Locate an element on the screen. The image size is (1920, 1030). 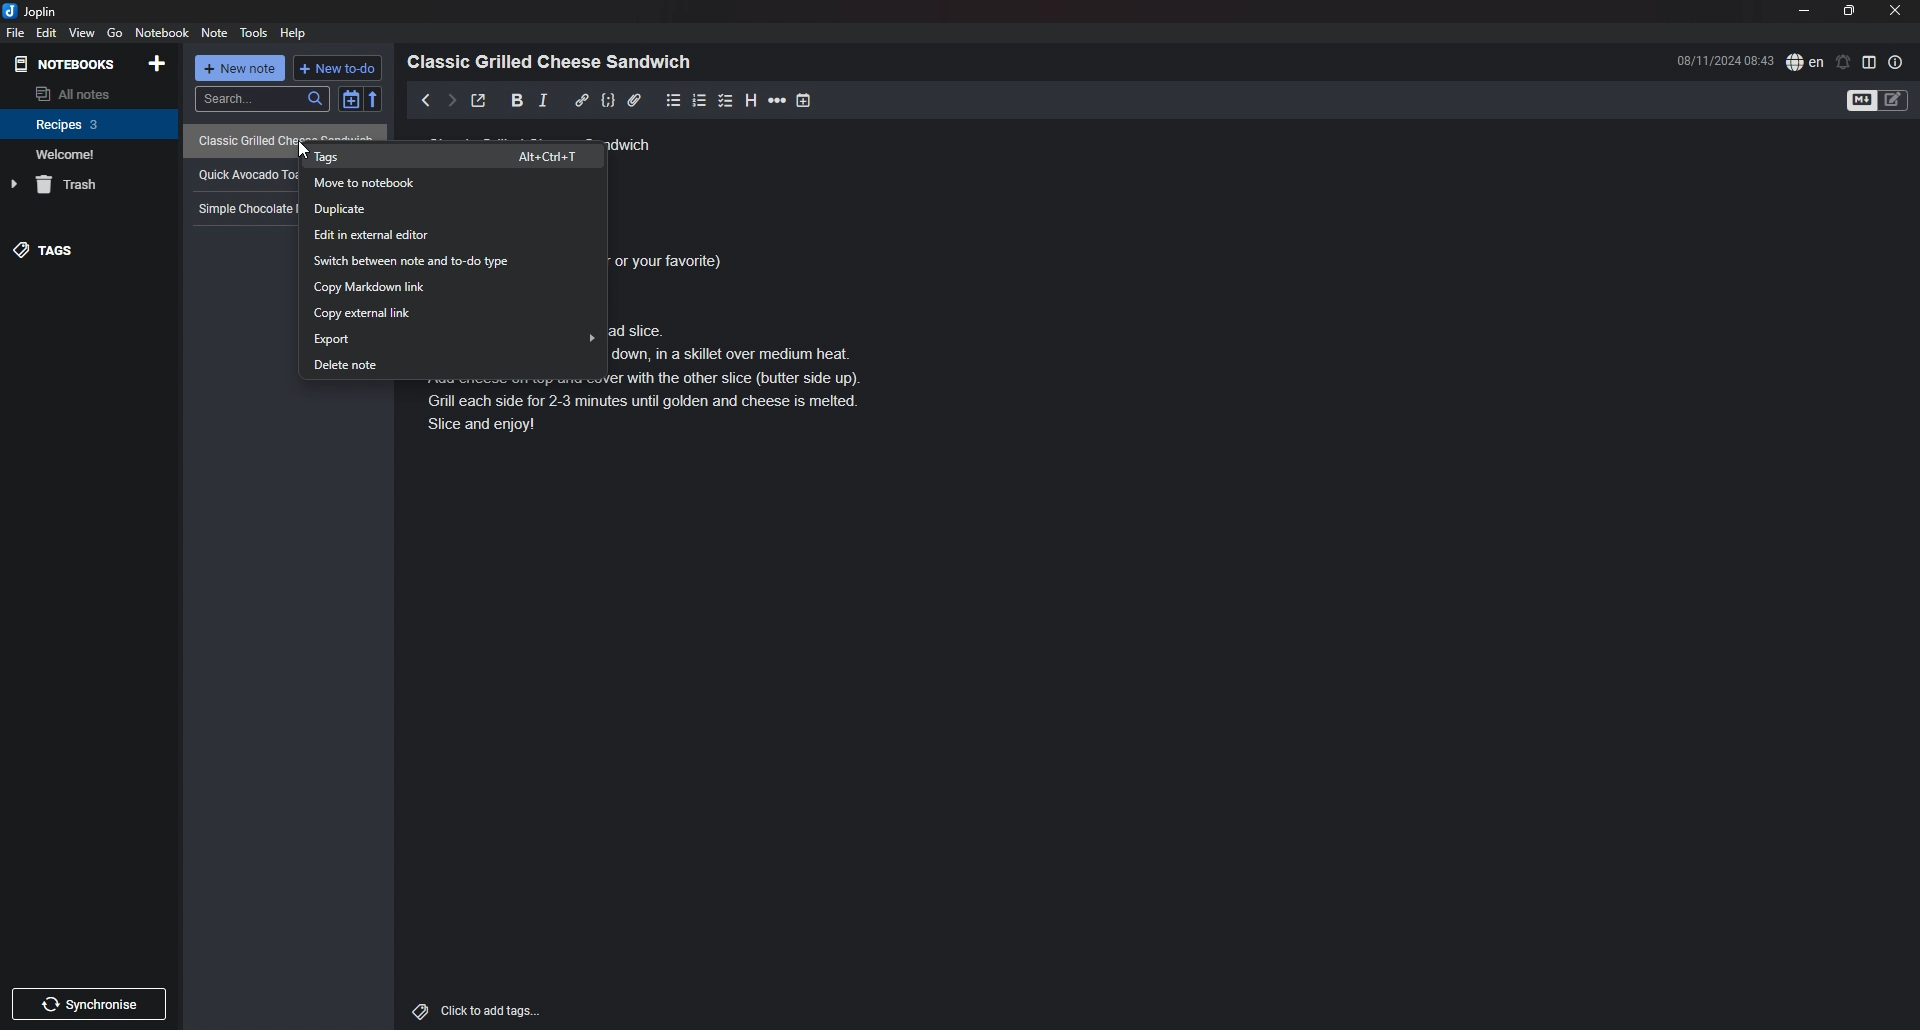
delete note is located at coordinates (455, 363).